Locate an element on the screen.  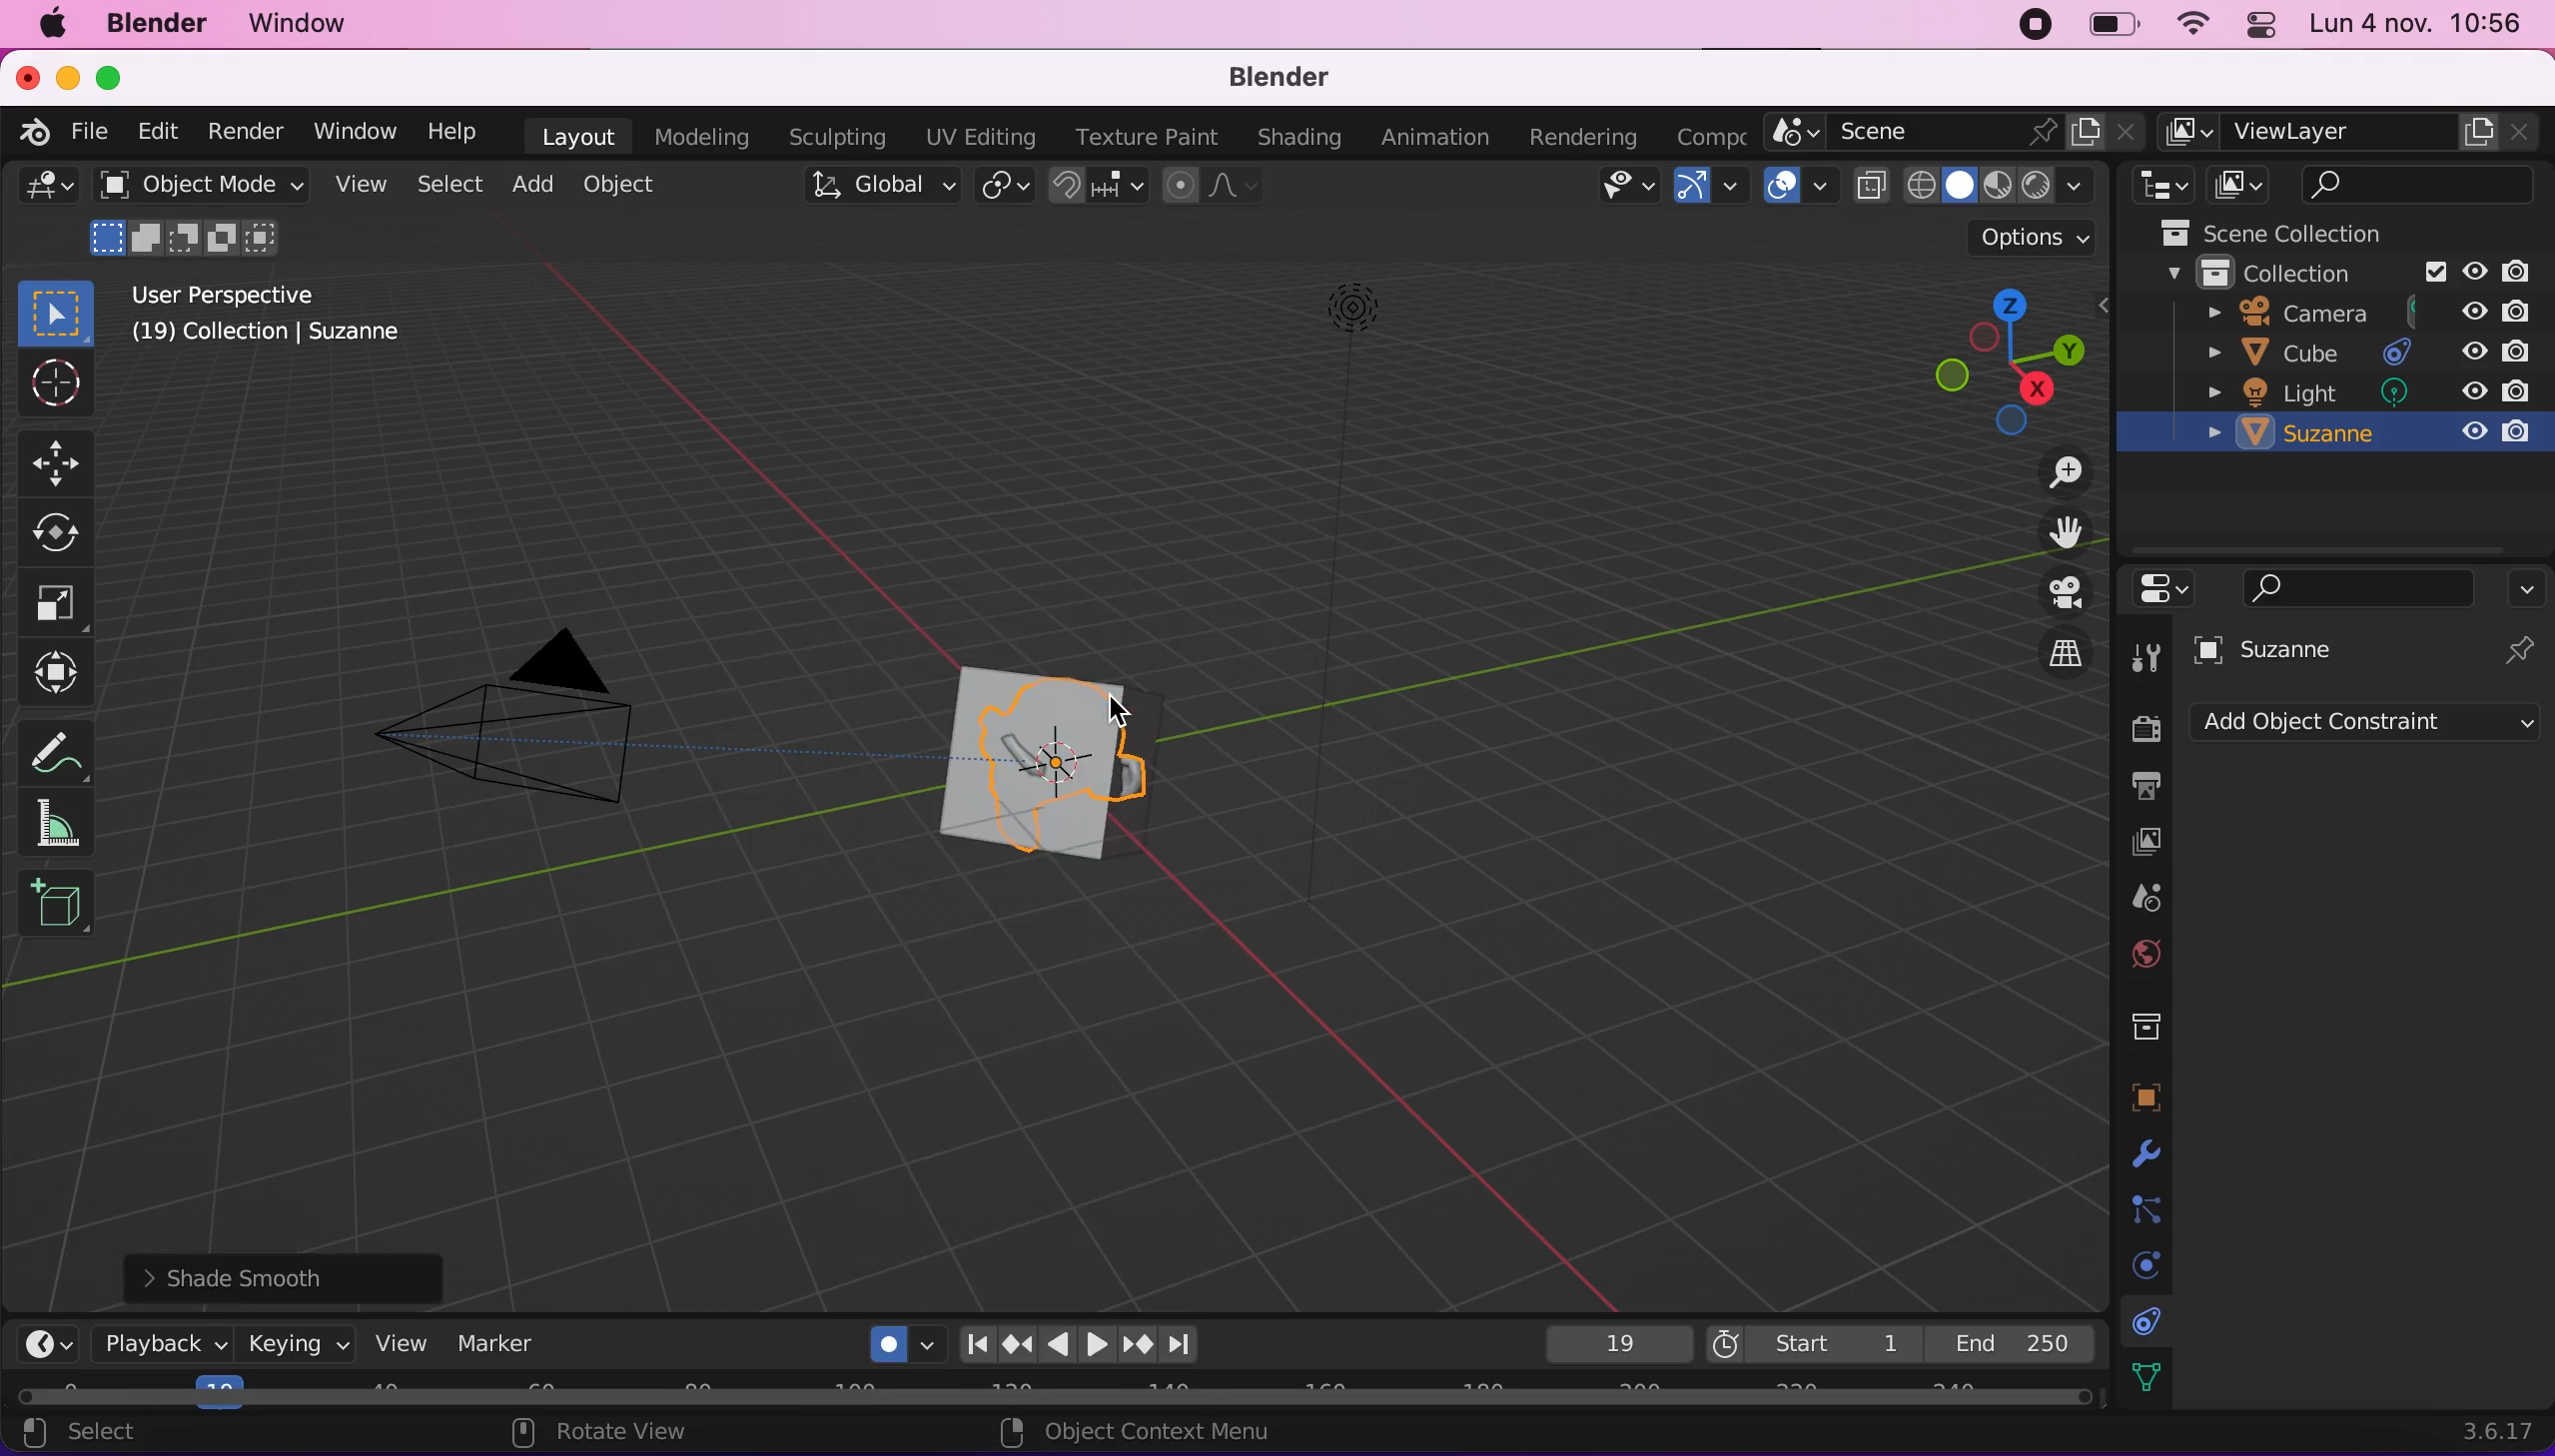
recording stopped is located at coordinates (2038, 26).